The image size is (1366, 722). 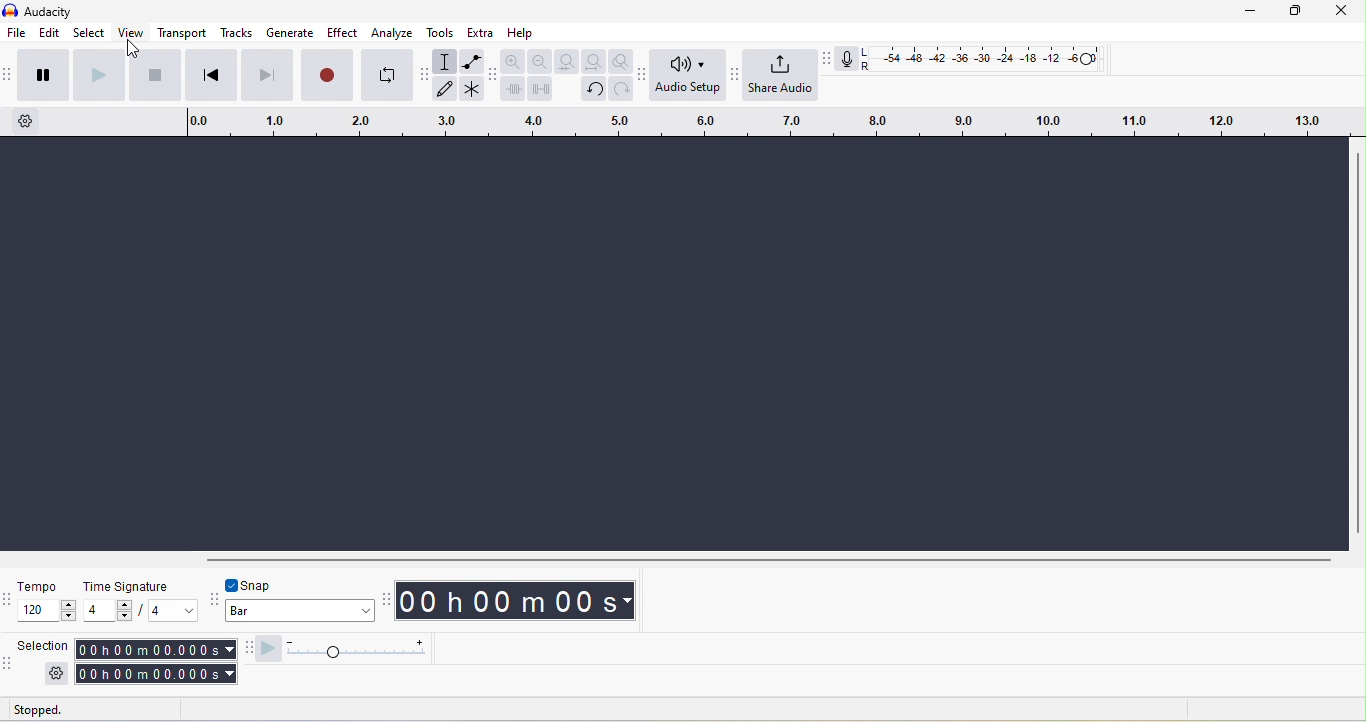 I want to click on enable loop, so click(x=387, y=76).